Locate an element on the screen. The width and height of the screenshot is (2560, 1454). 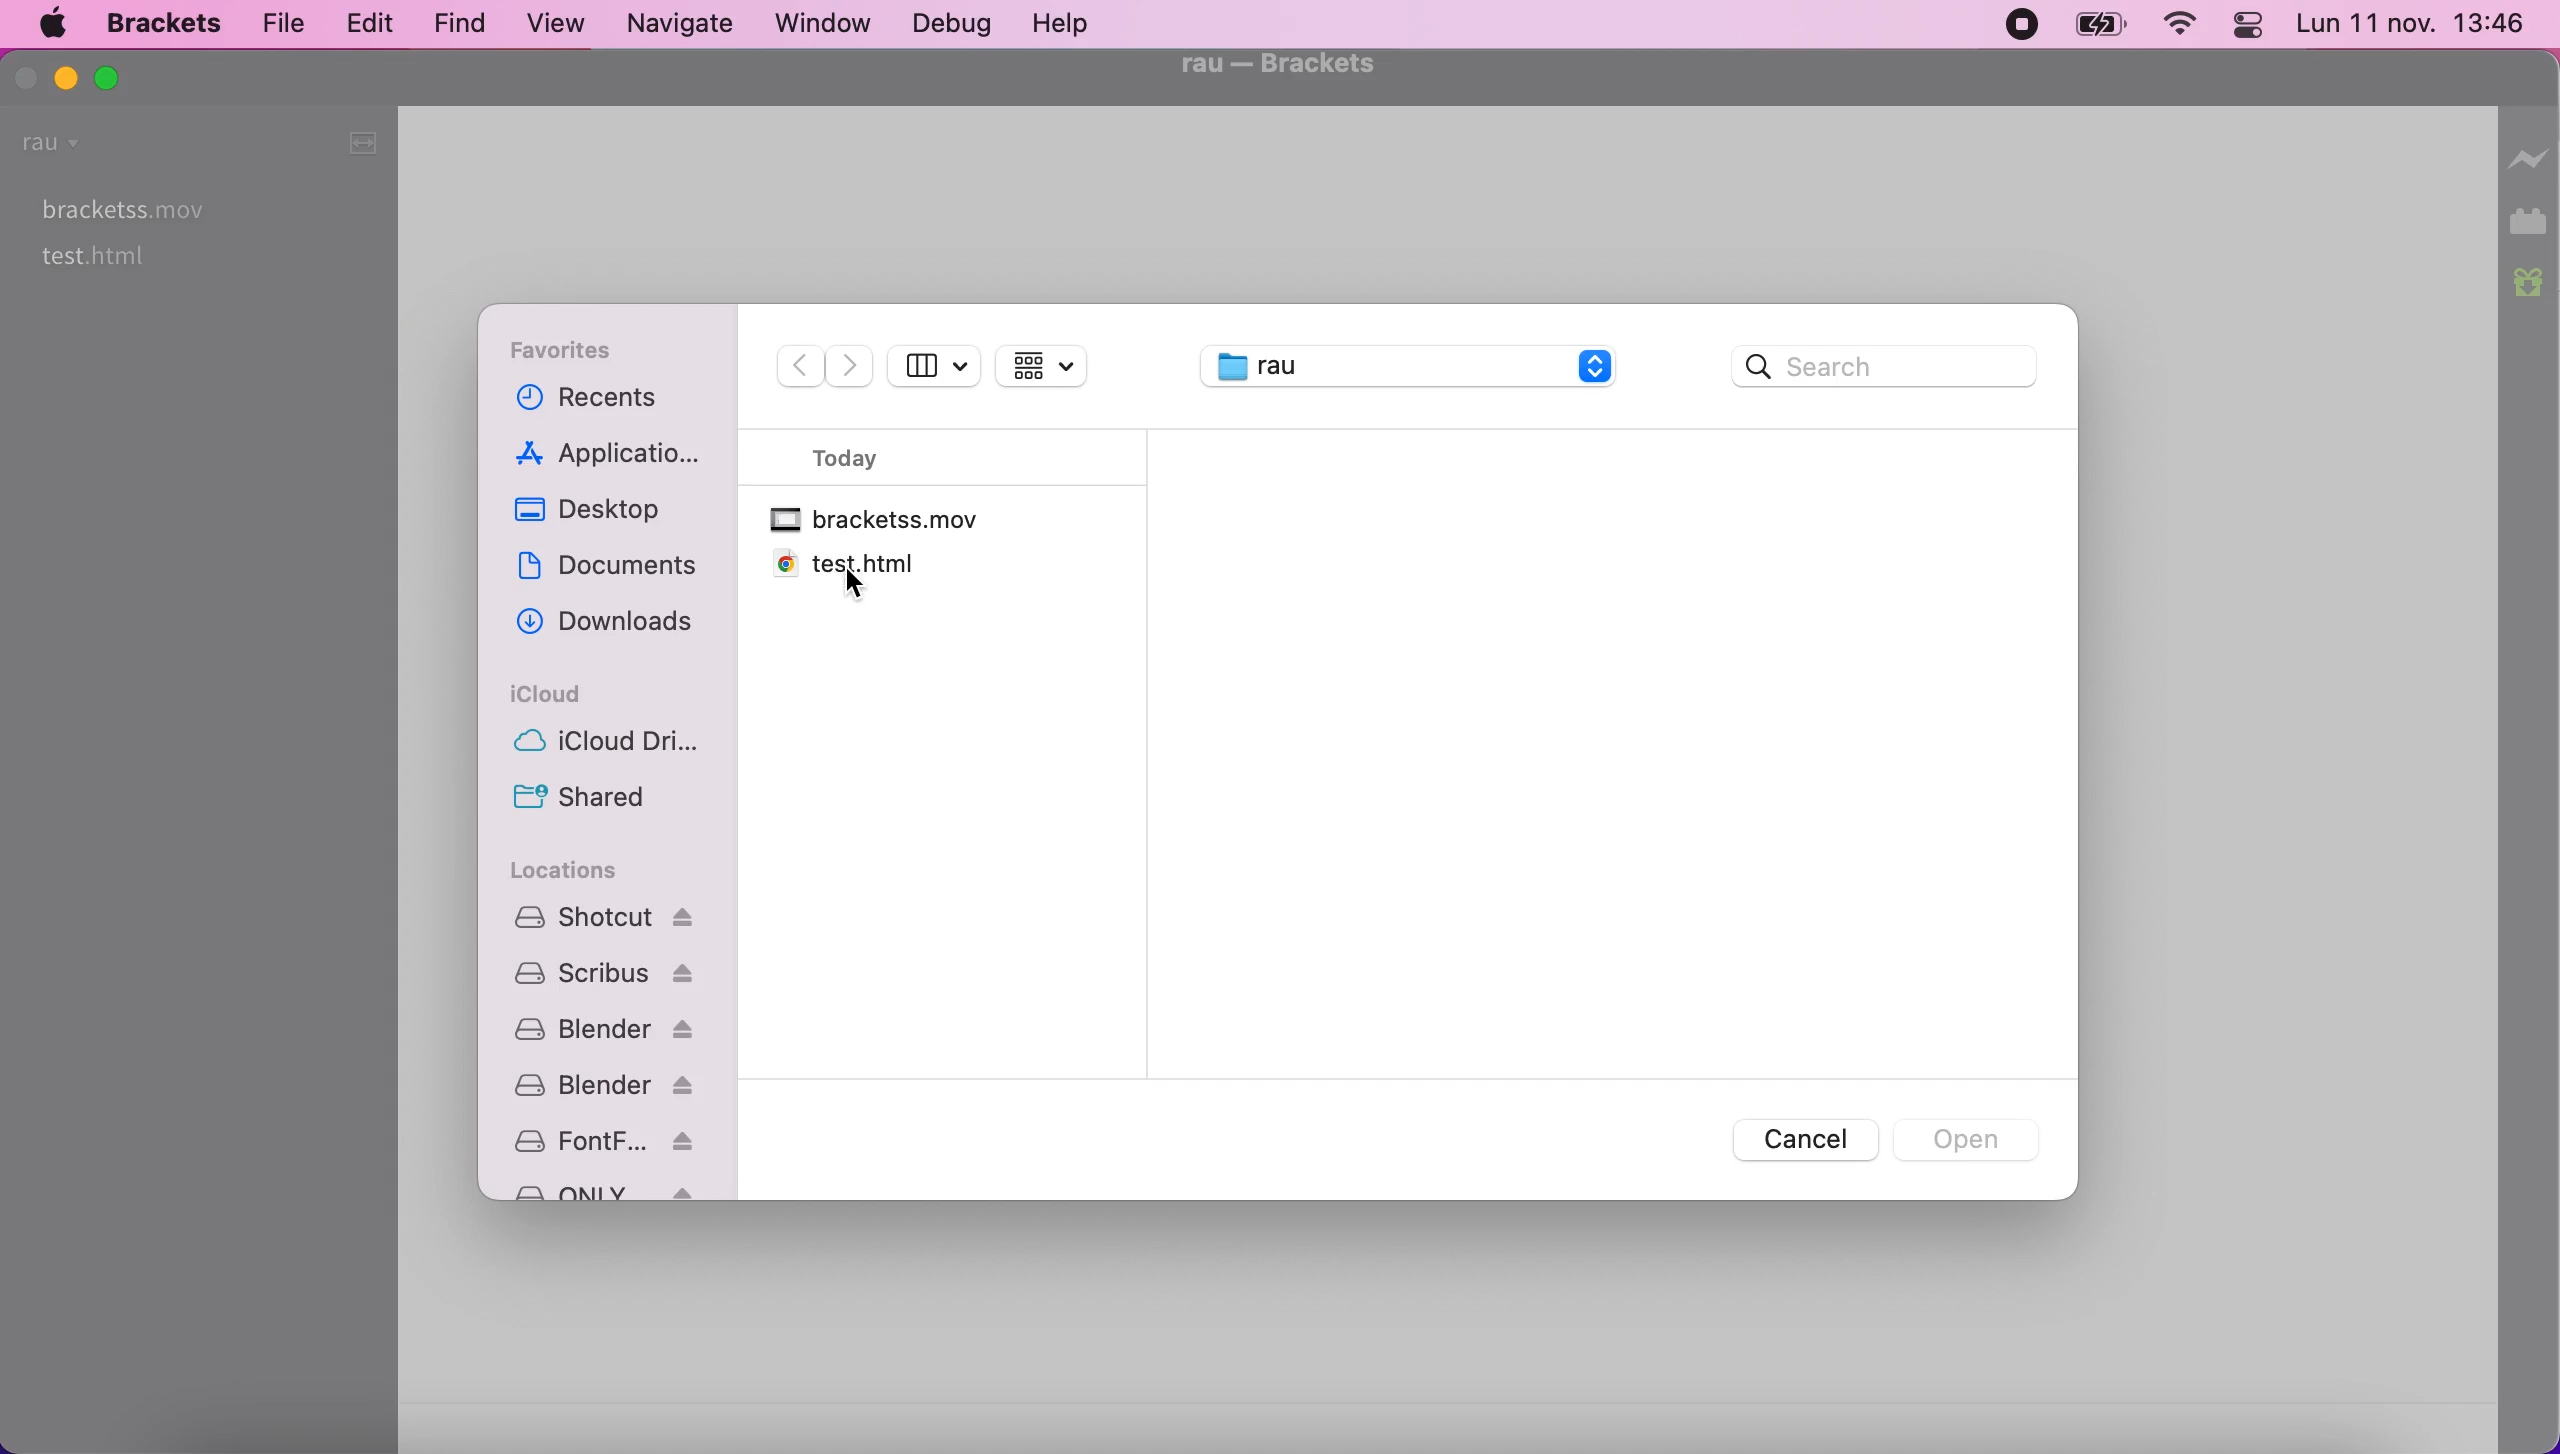
shared is located at coordinates (589, 800).